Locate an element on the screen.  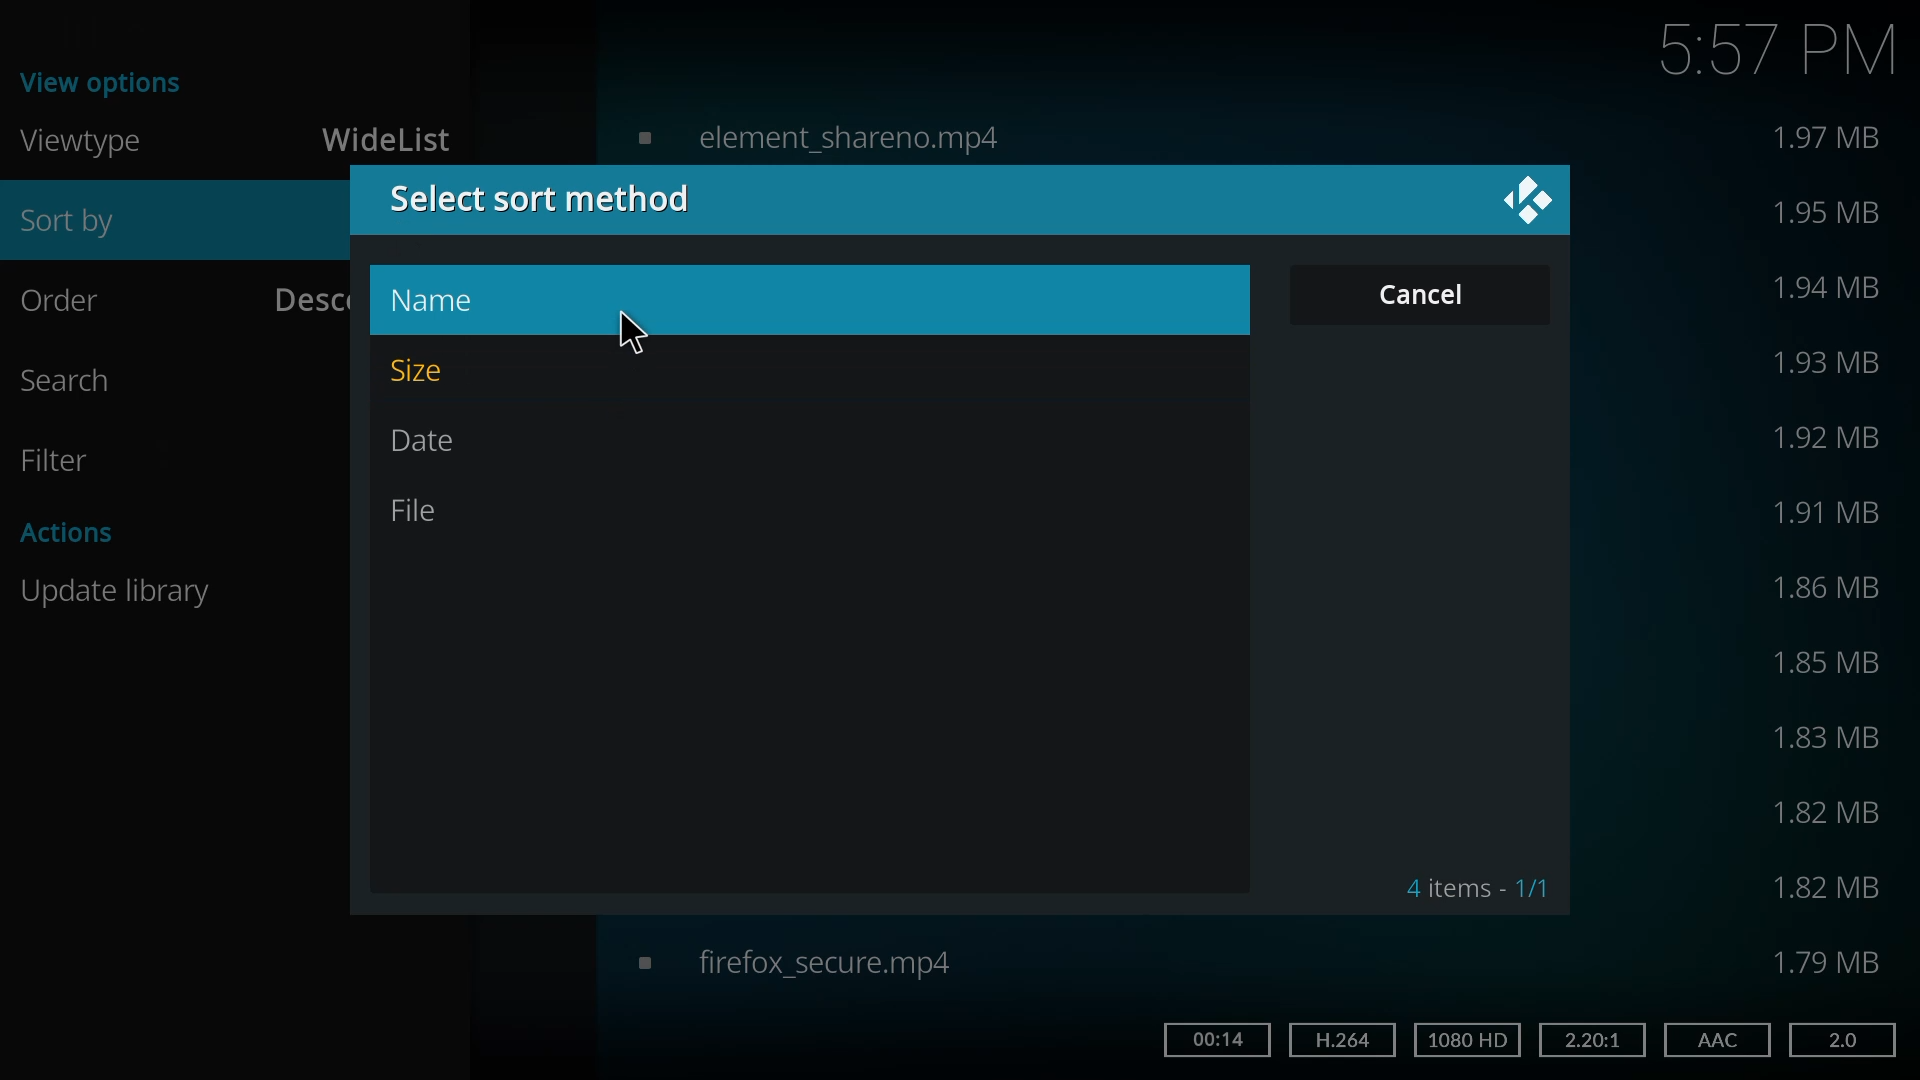
time is located at coordinates (1778, 47).